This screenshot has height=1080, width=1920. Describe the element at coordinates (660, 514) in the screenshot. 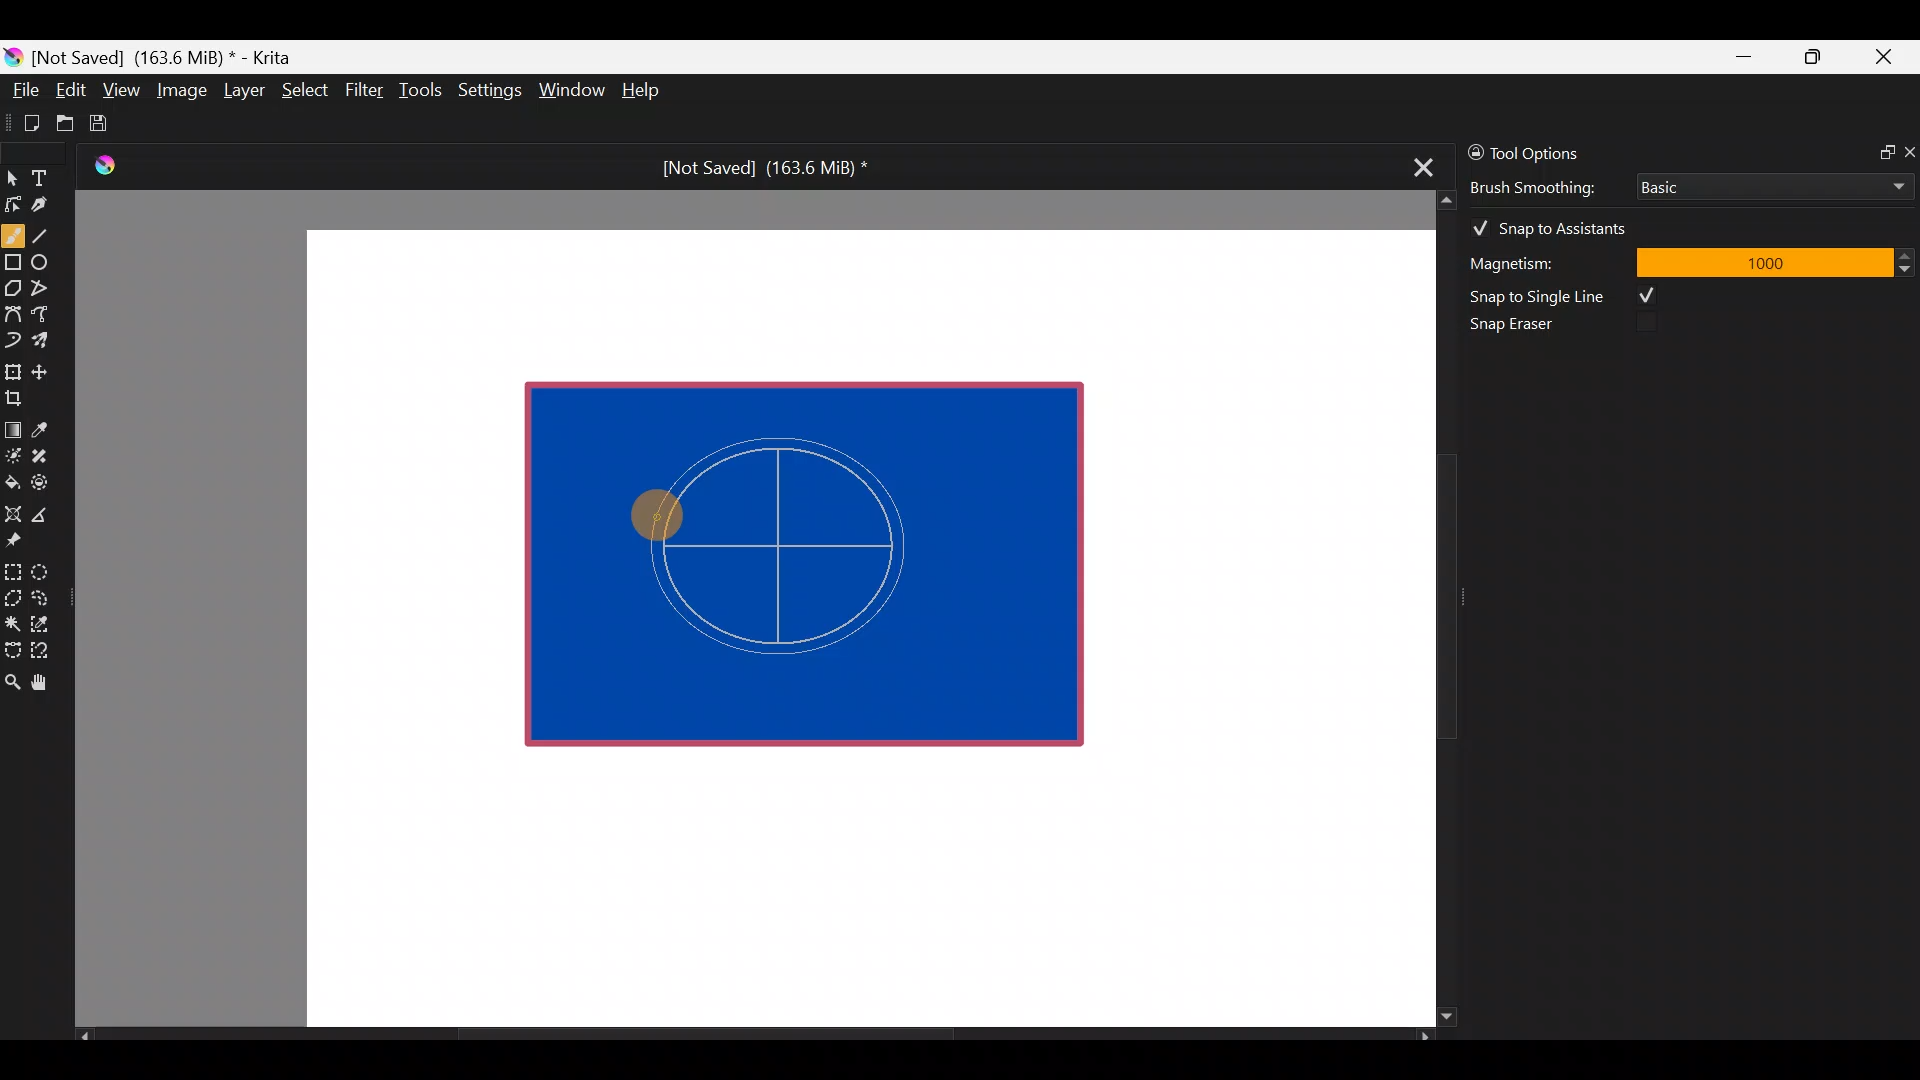

I see `Cursor` at that location.